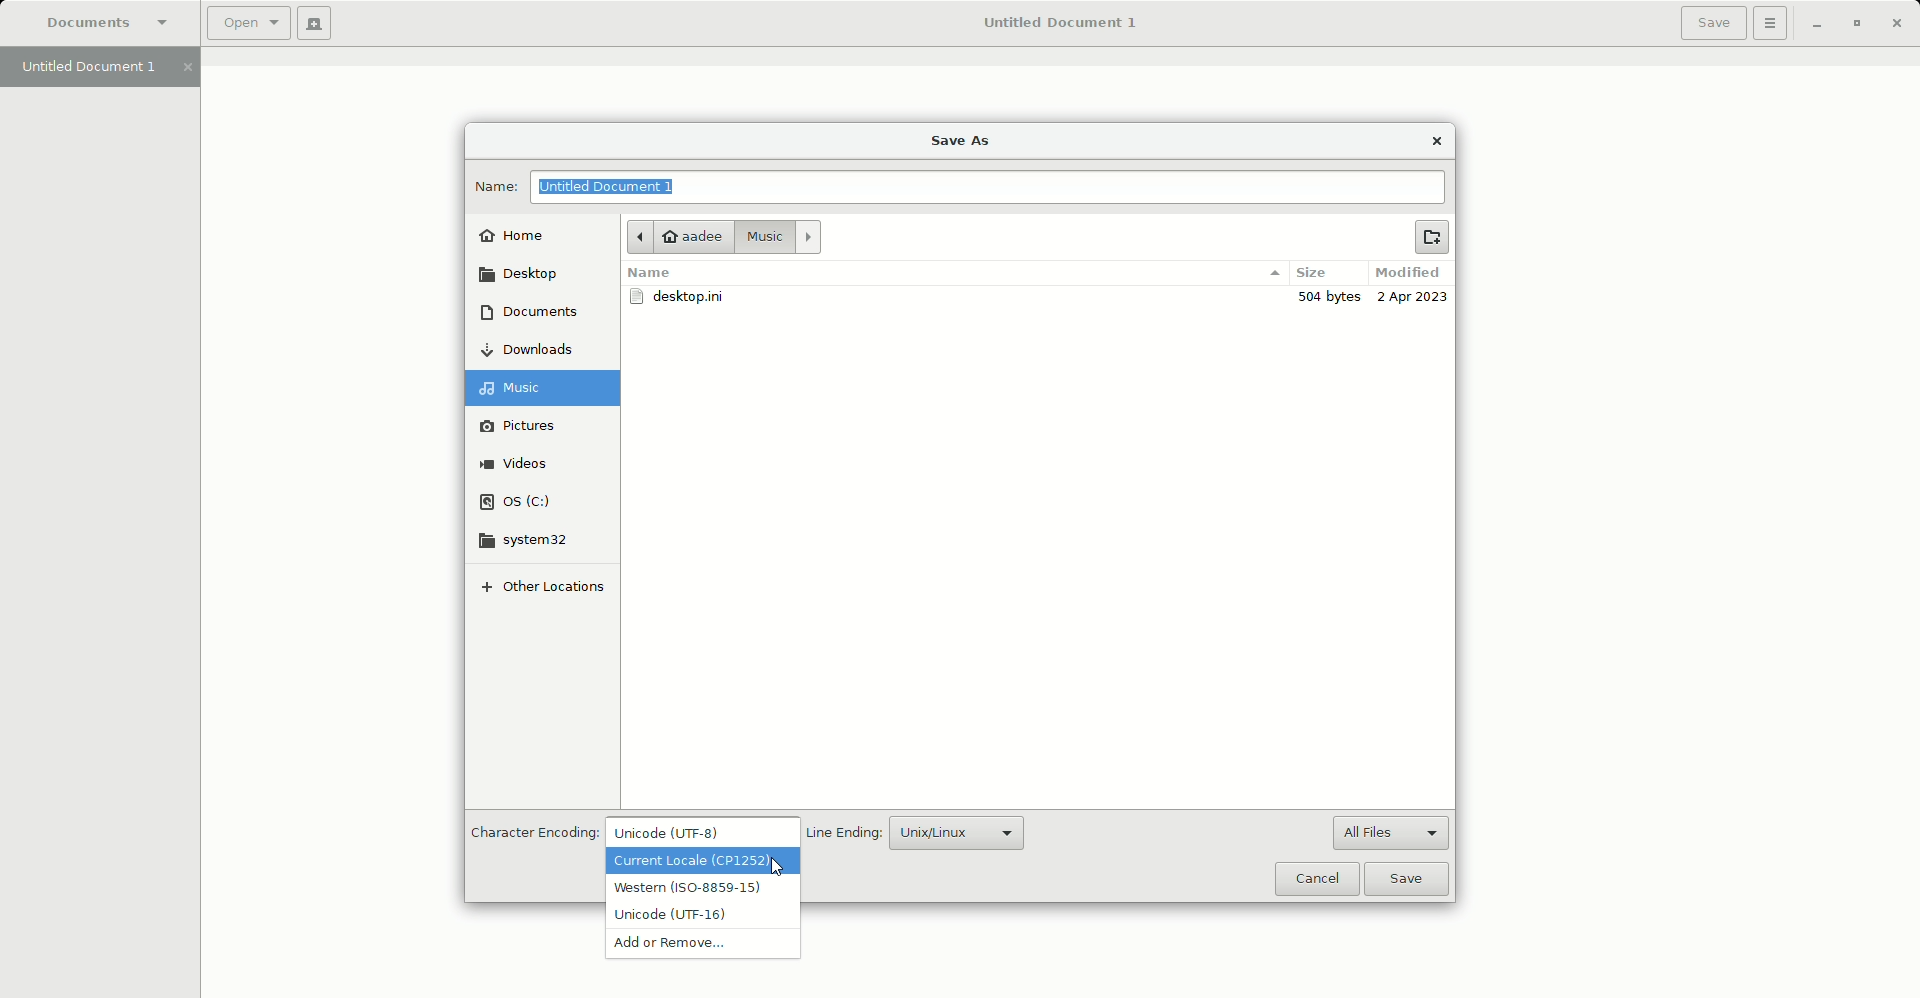  I want to click on Cancel, so click(1314, 876).